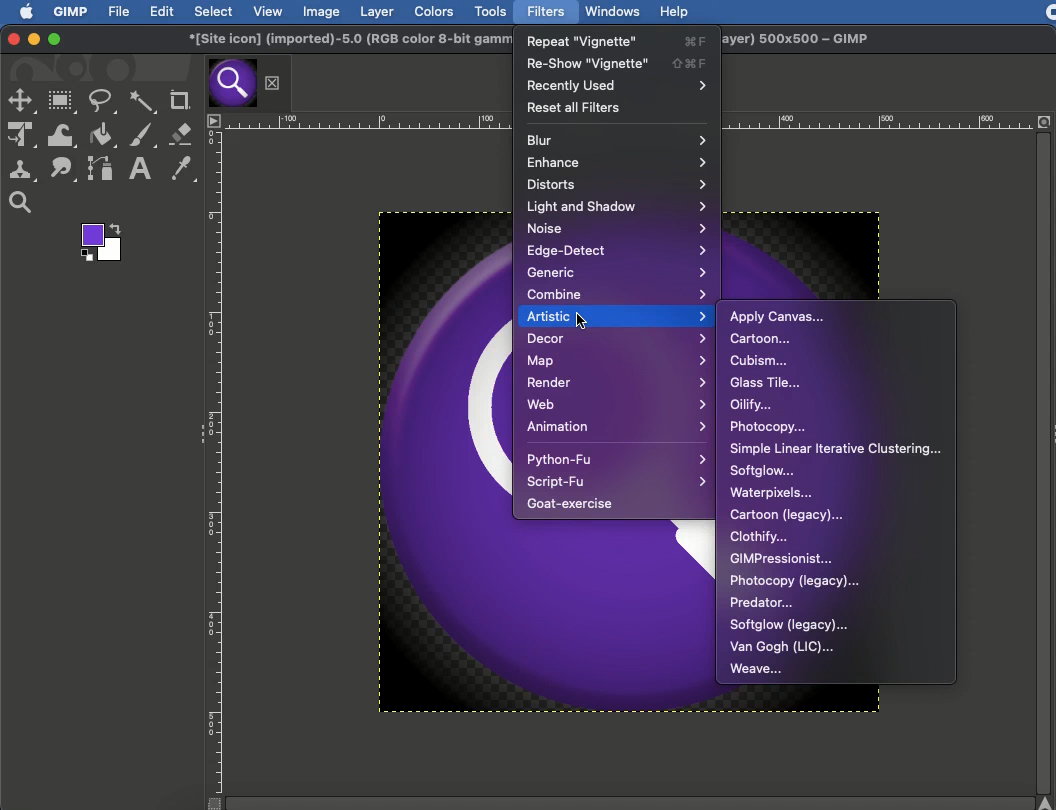  What do you see at coordinates (374, 11) in the screenshot?
I see `Layer` at bounding box center [374, 11].